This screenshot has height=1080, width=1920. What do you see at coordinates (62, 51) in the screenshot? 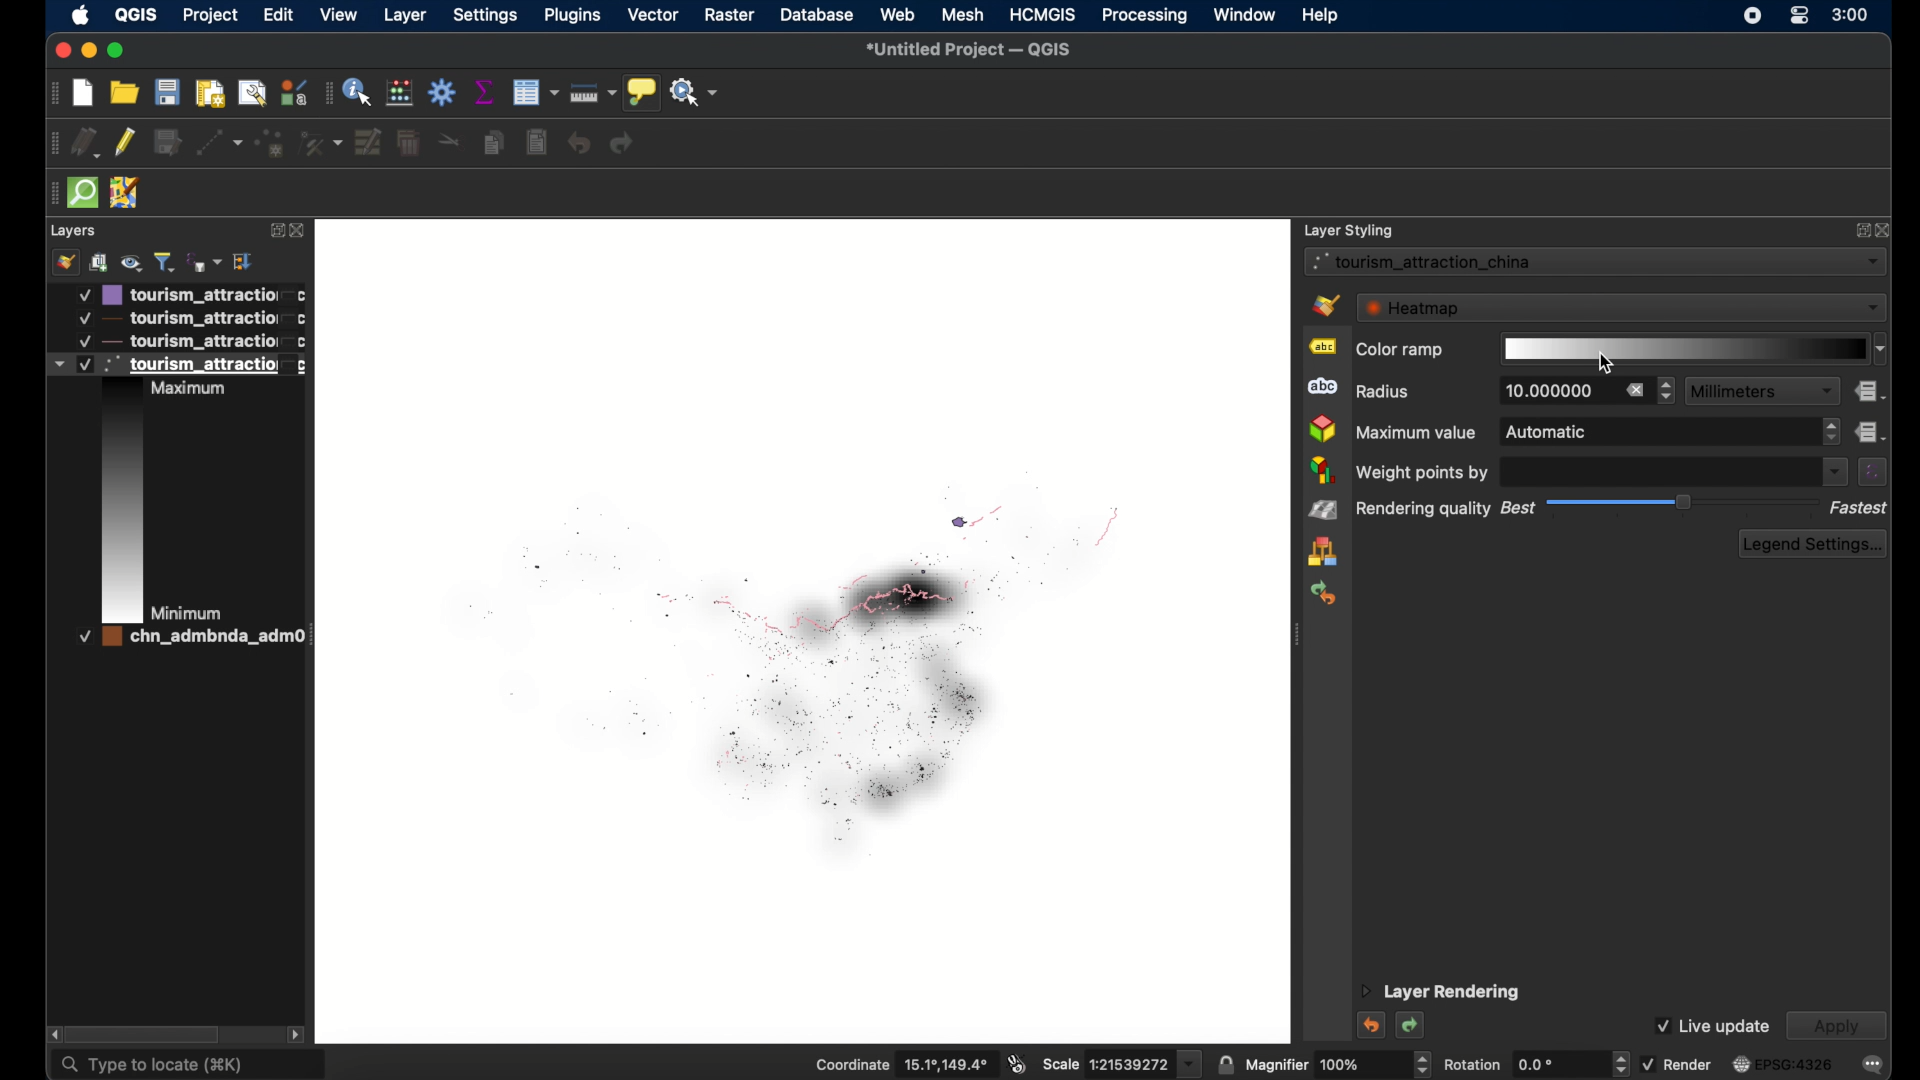
I see `close` at bounding box center [62, 51].